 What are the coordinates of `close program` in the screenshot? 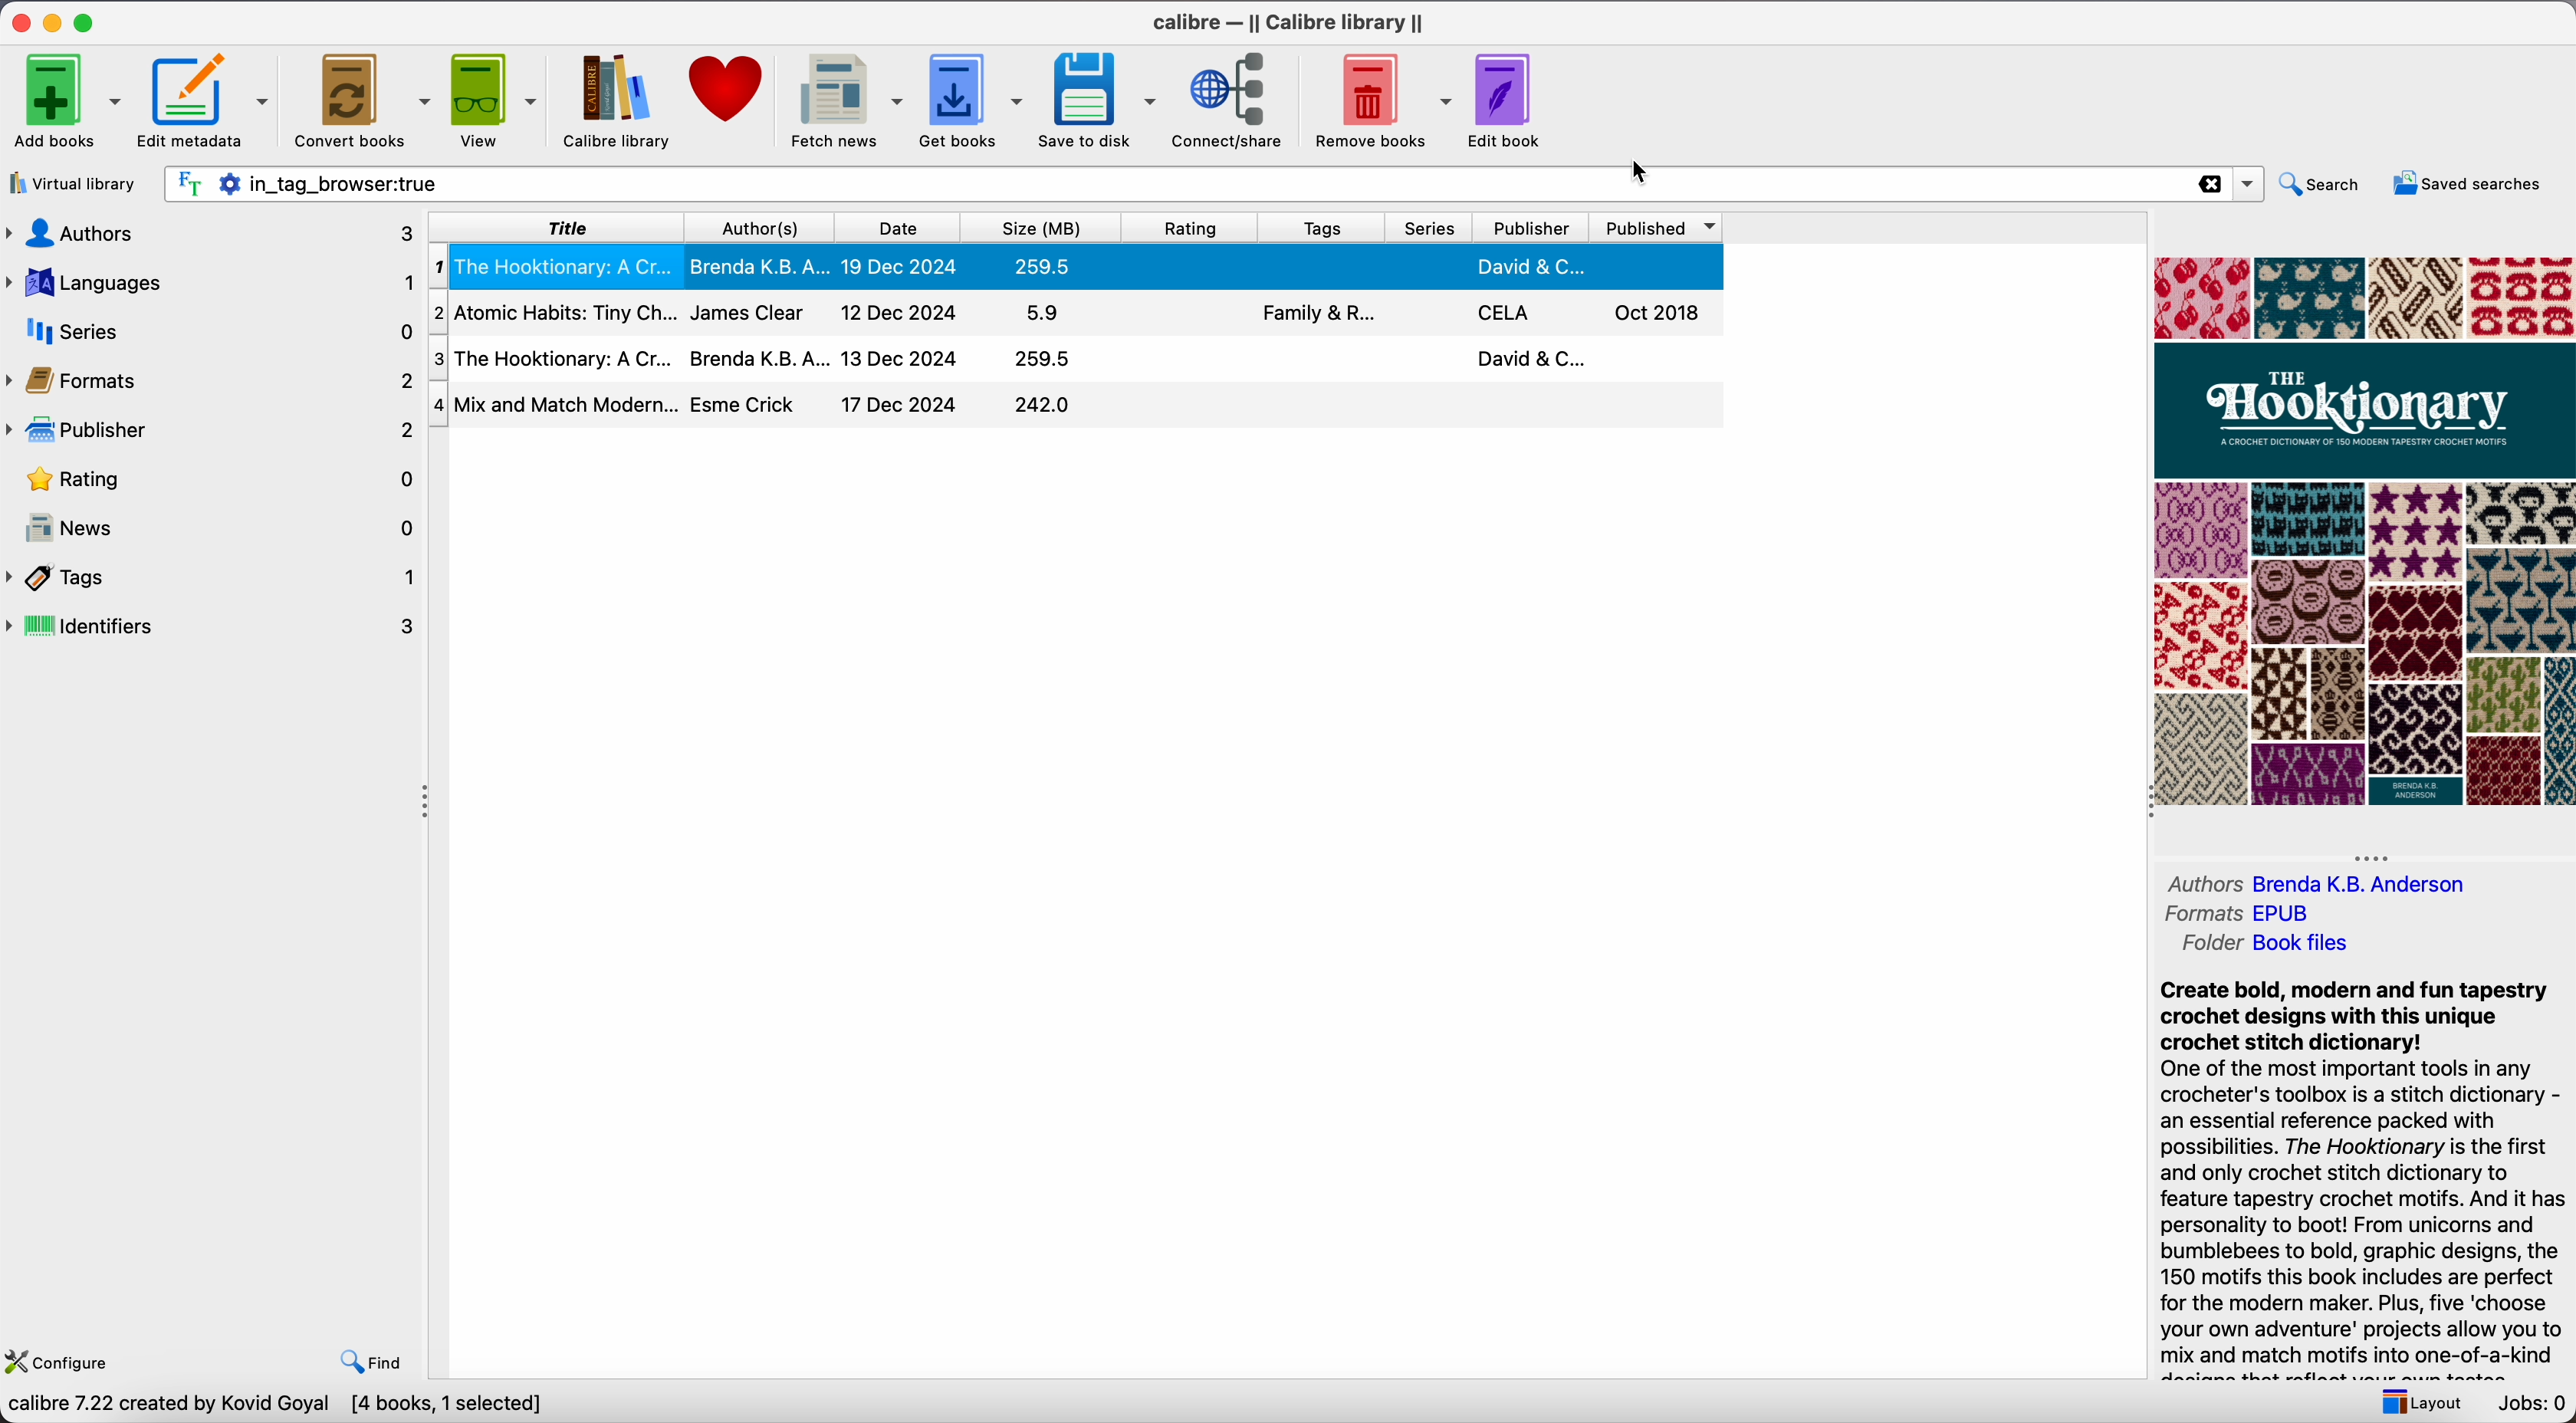 It's located at (16, 22).